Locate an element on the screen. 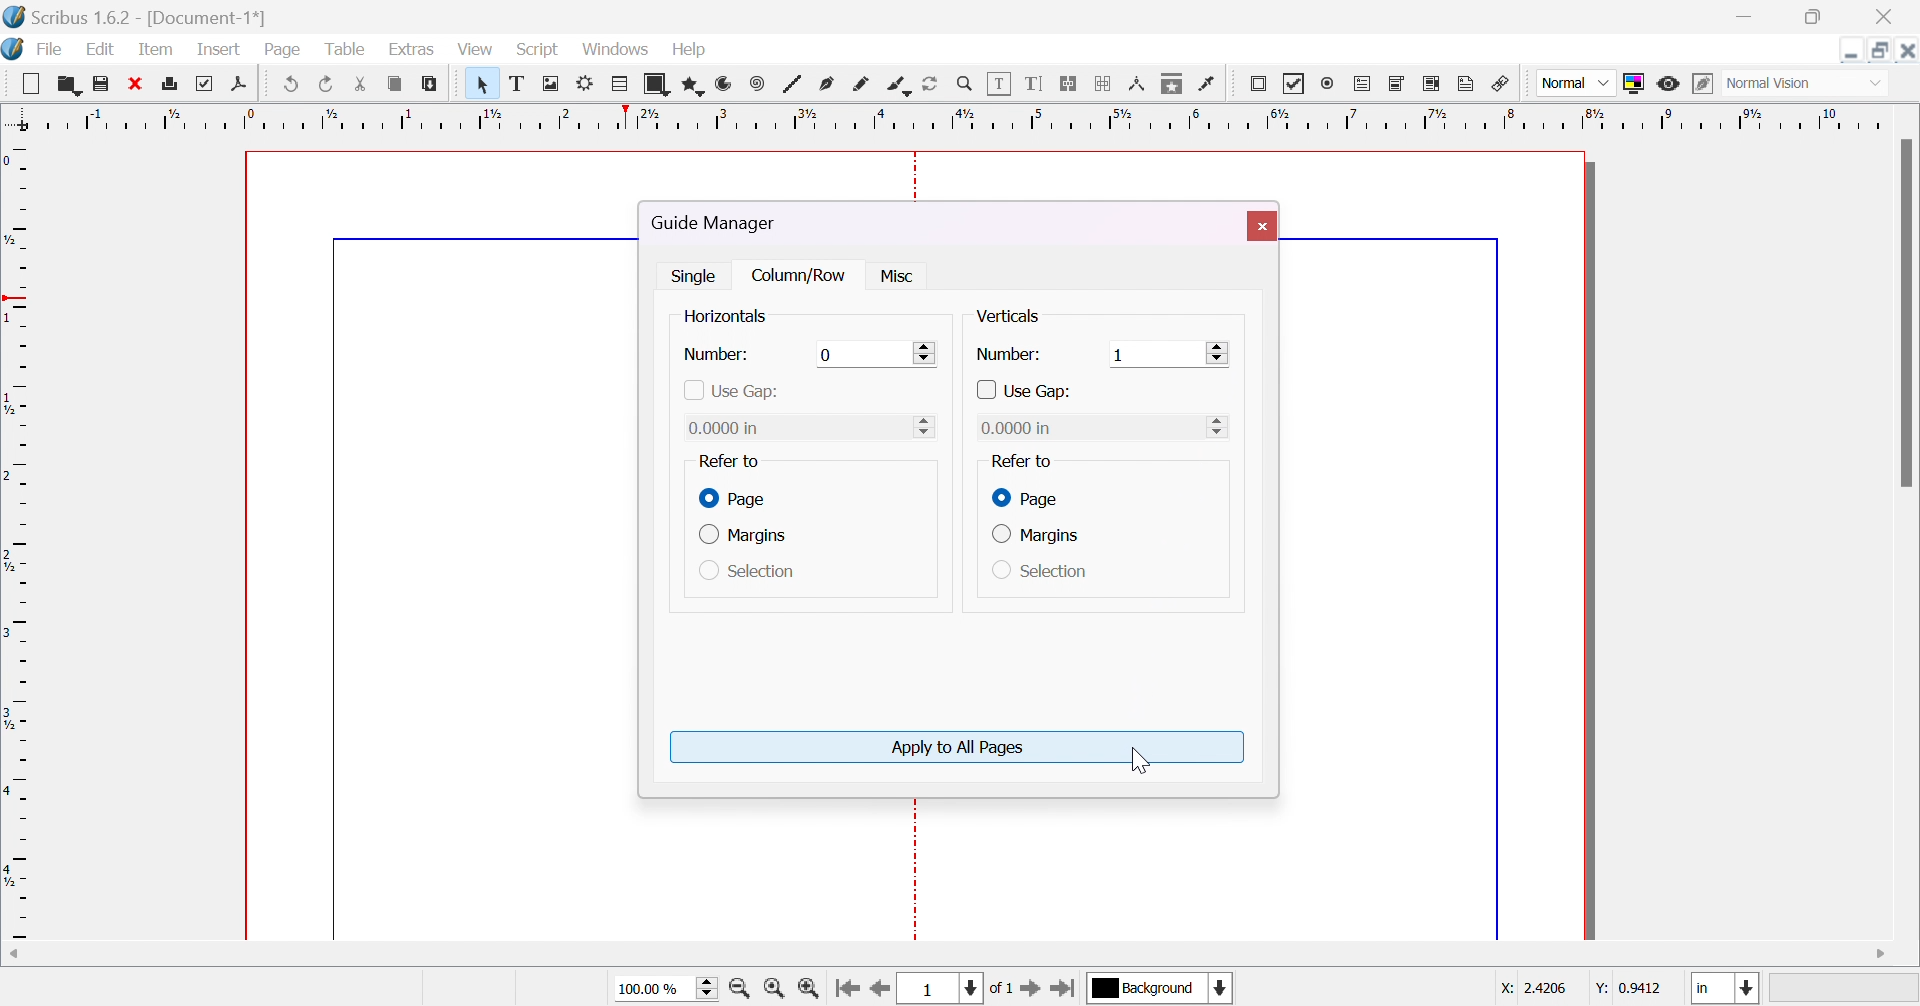  ruler is located at coordinates (16, 537).